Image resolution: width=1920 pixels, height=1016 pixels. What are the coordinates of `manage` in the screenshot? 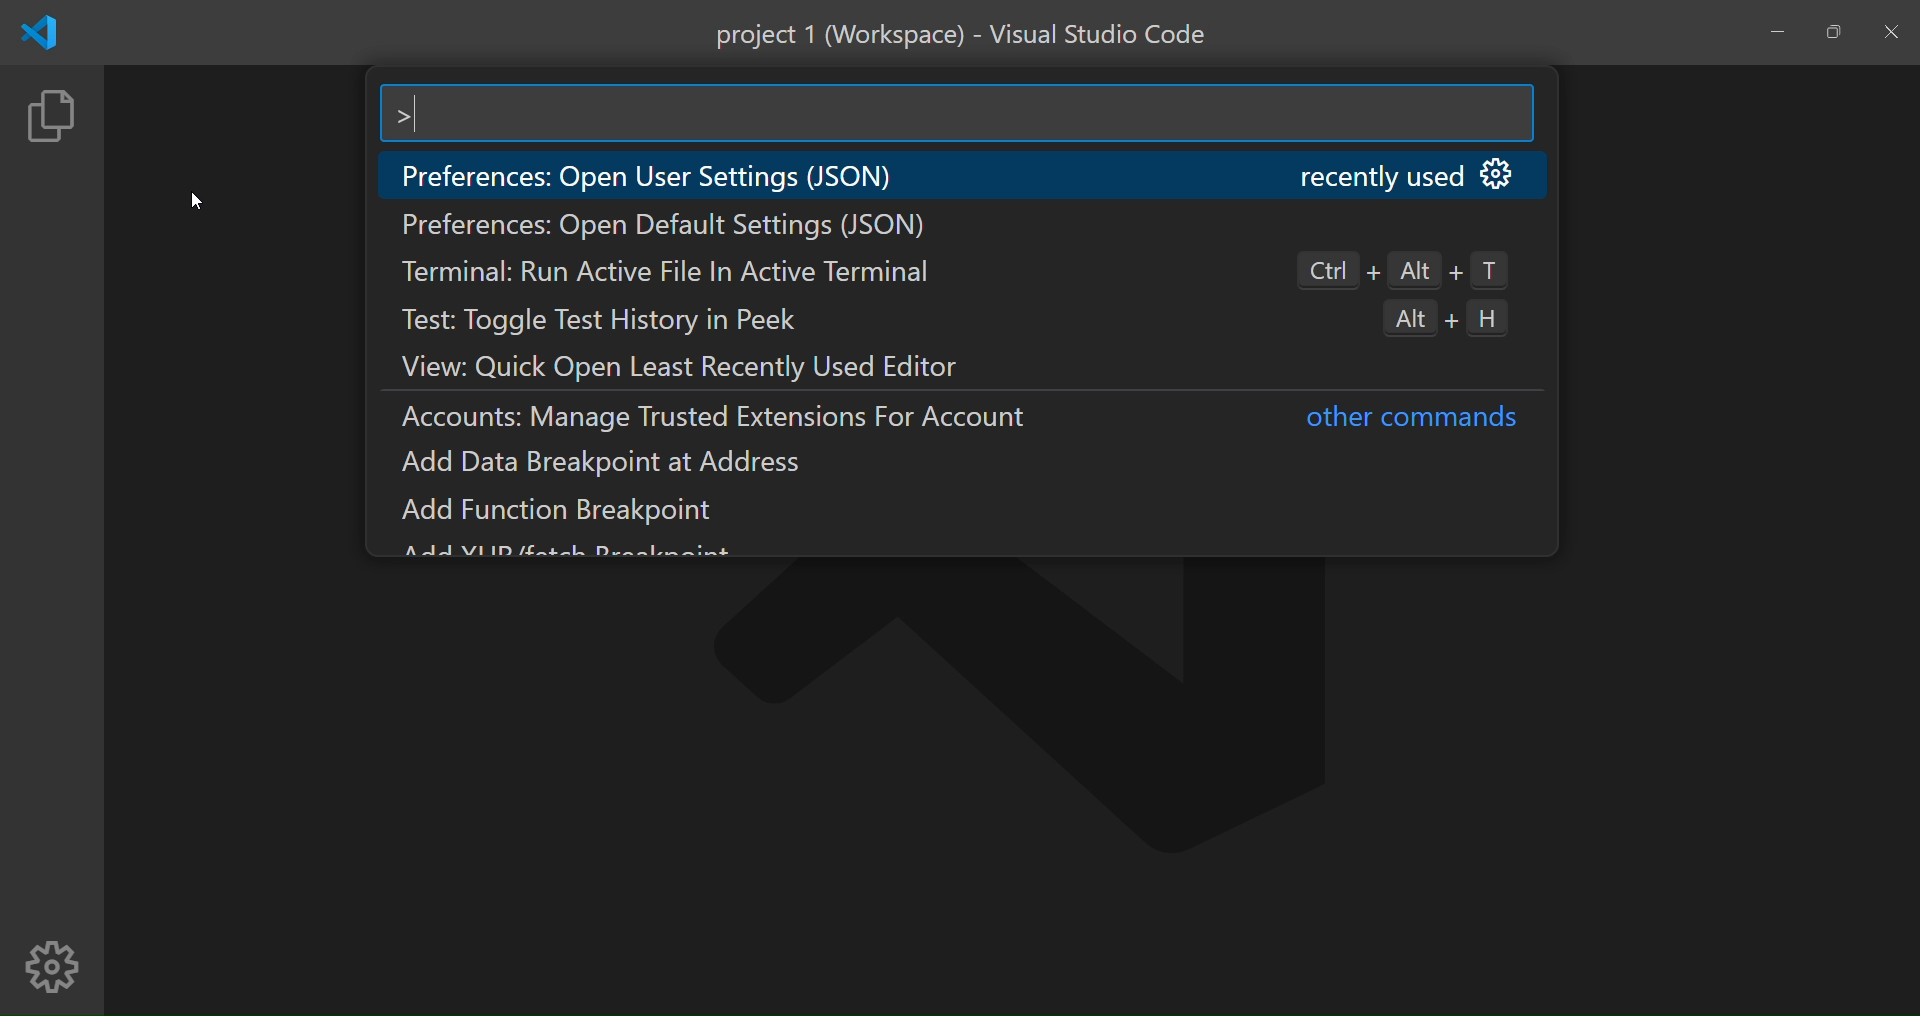 It's located at (52, 967).